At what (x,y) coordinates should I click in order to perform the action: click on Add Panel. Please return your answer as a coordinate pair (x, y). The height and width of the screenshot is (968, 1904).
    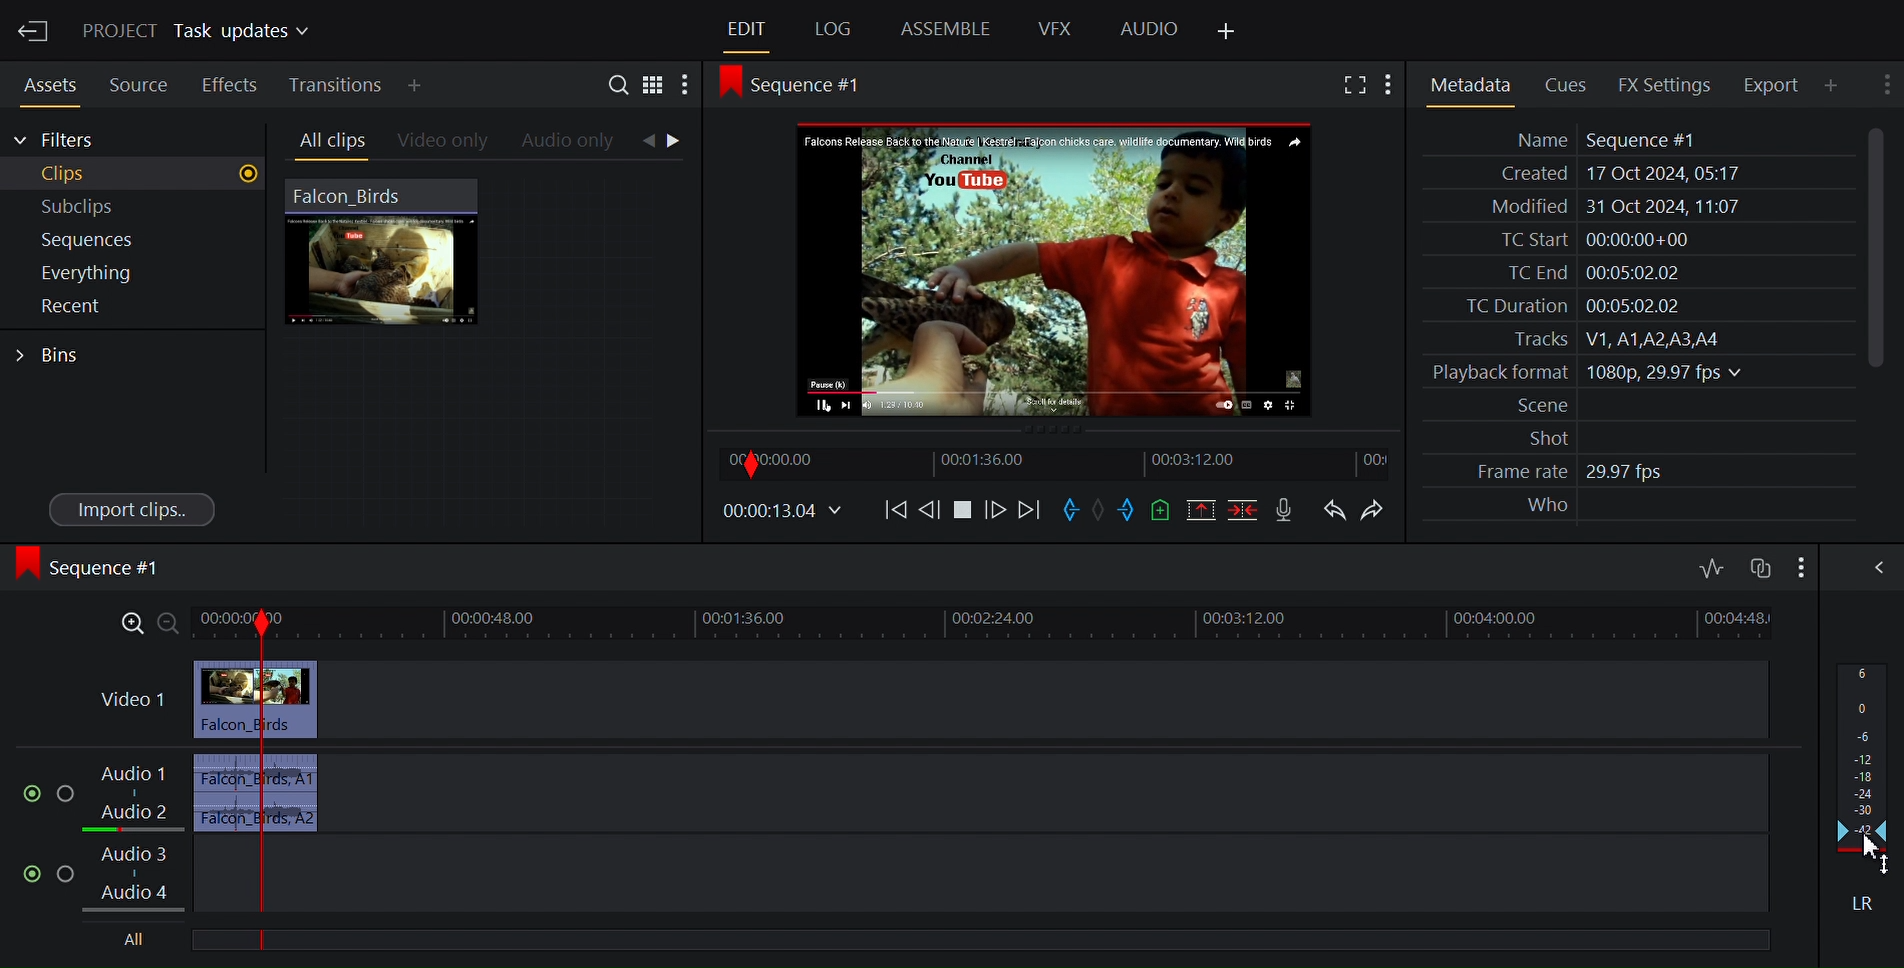
    Looking at the image, I should click on (415, 84).